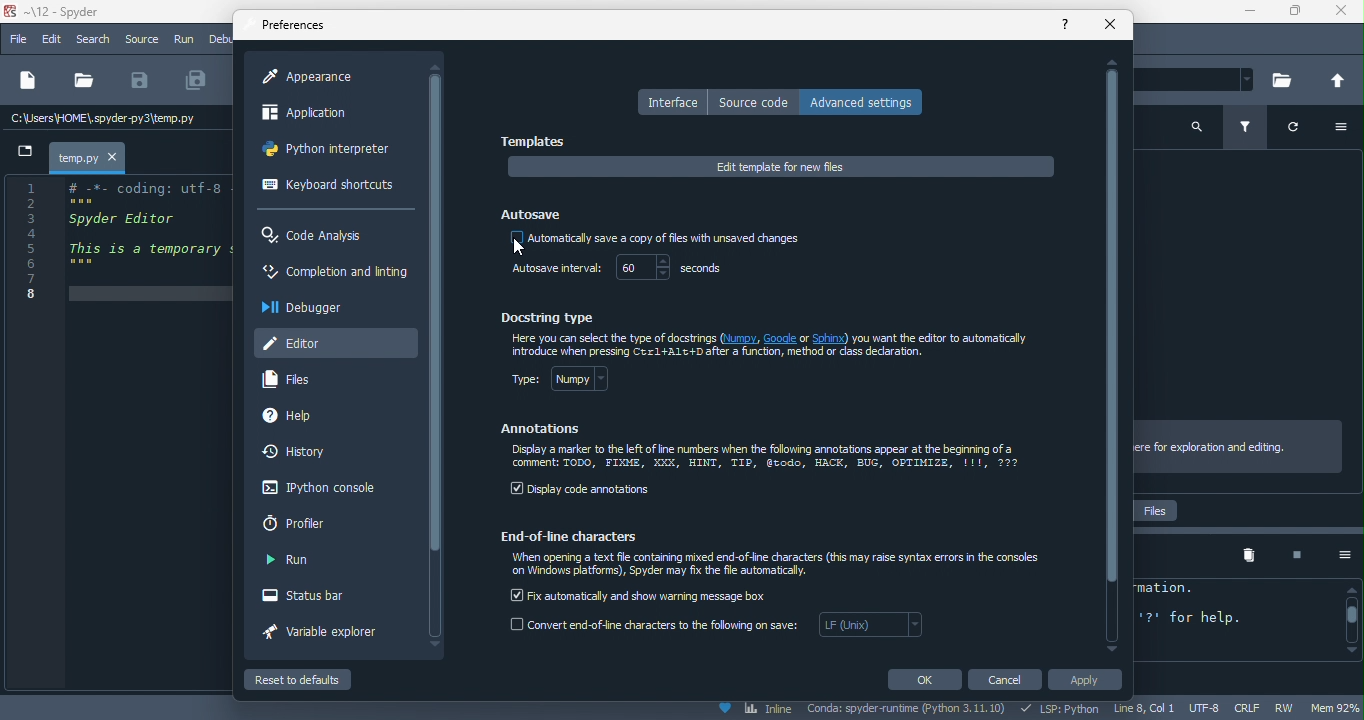  I want to click on ok, so click(923, 679).